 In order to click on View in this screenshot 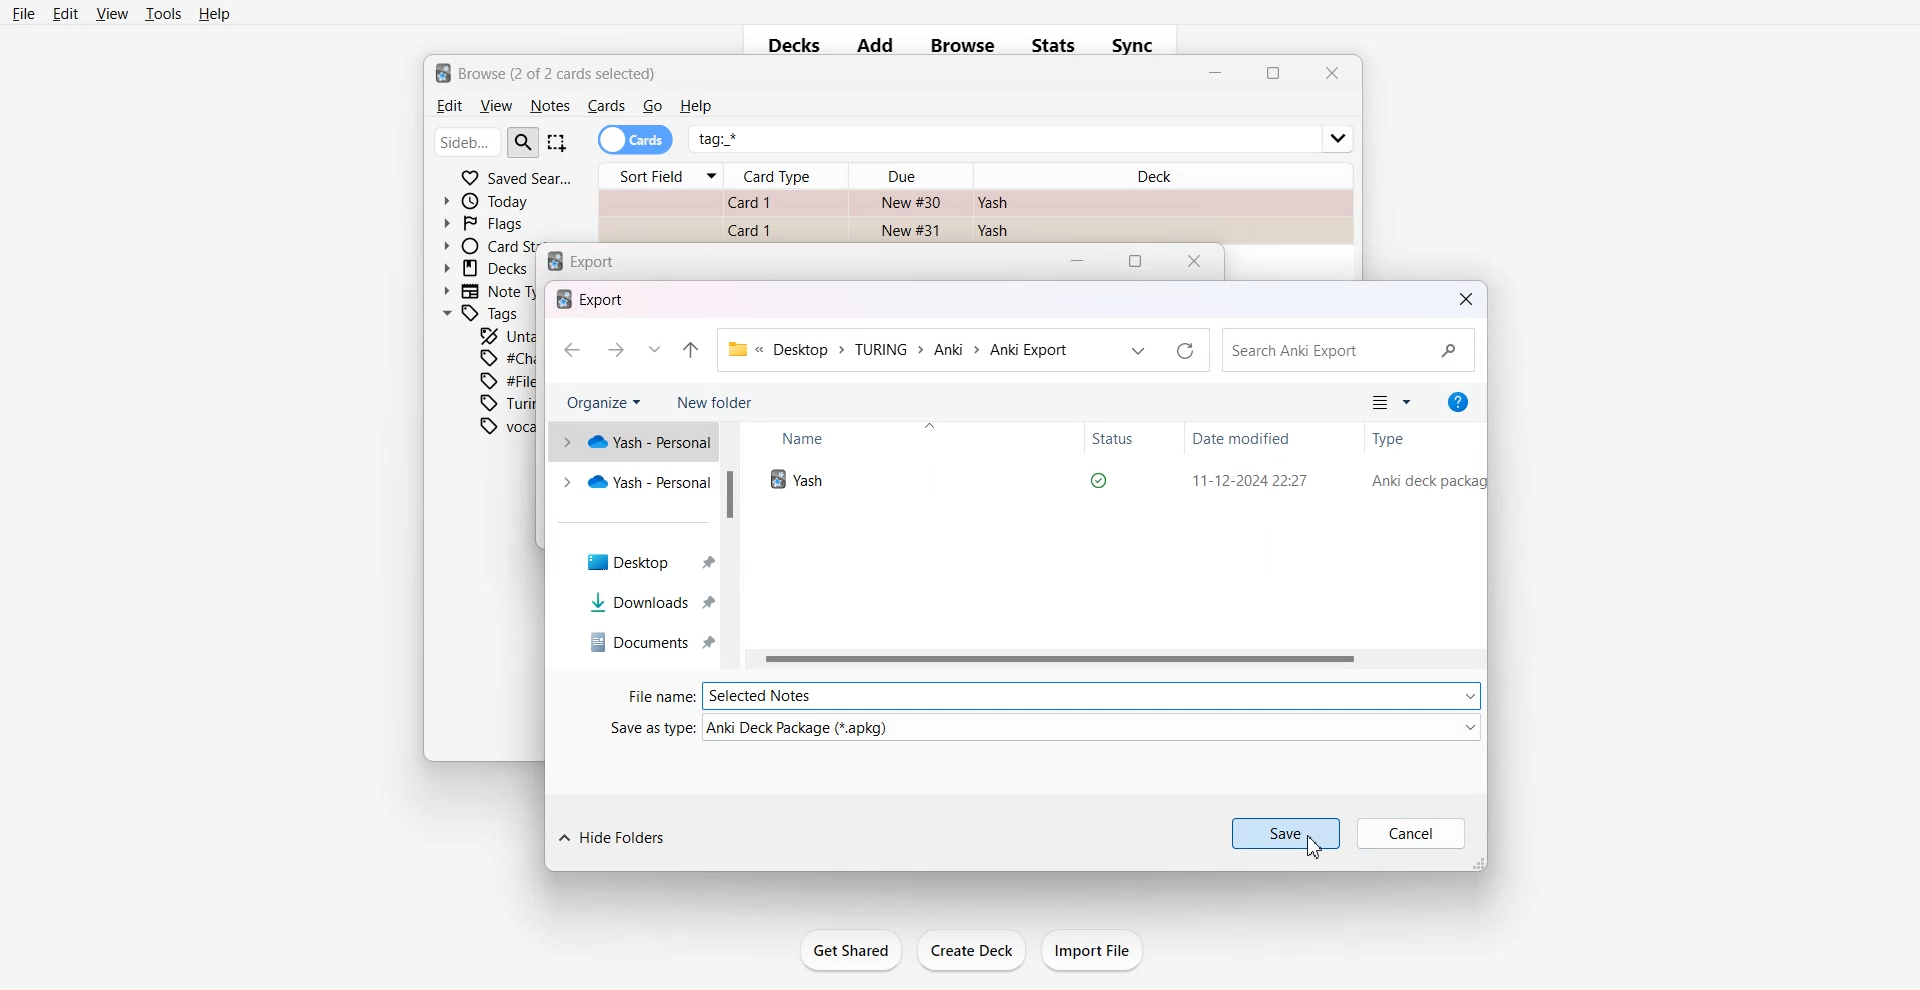, I will do `click(495, 106)`.